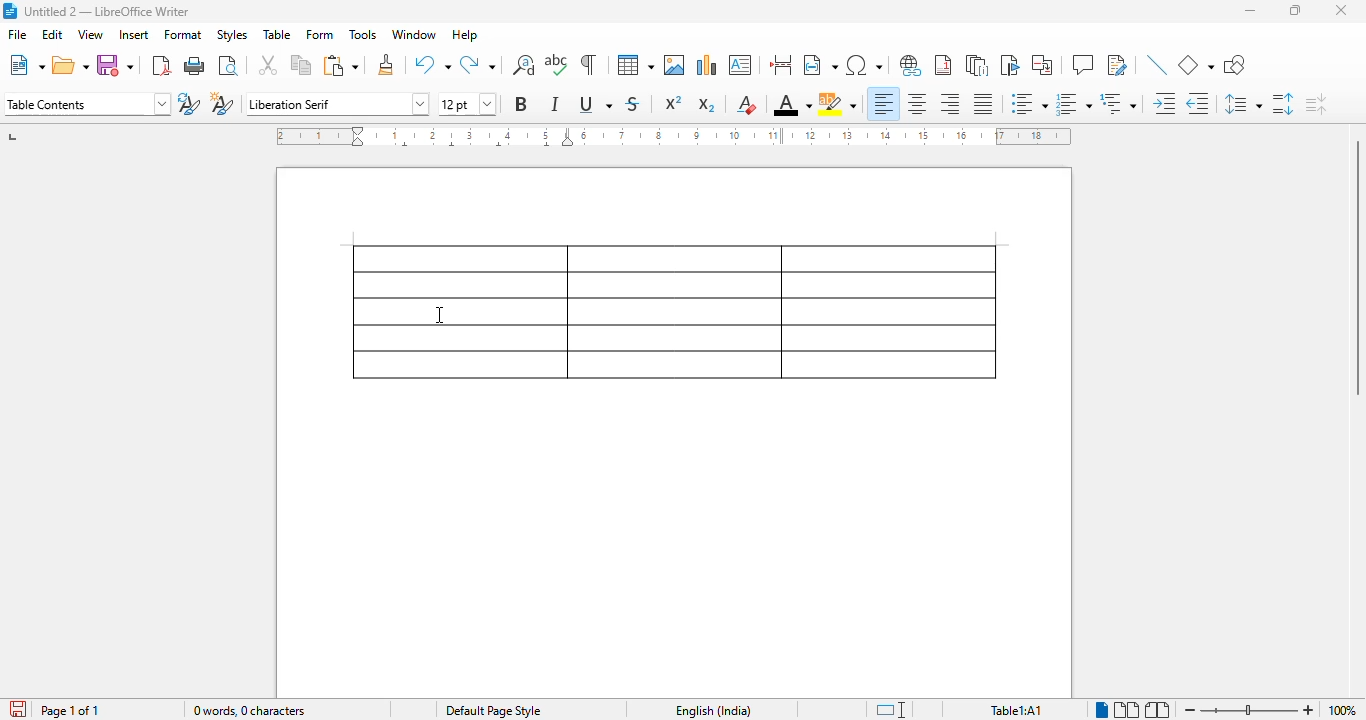 The width and height of the screenshot is (1366, 720). What do you see at coordinates (440, 314) in the screenshot?
I see `cursor` at bounding box center [440, 314].